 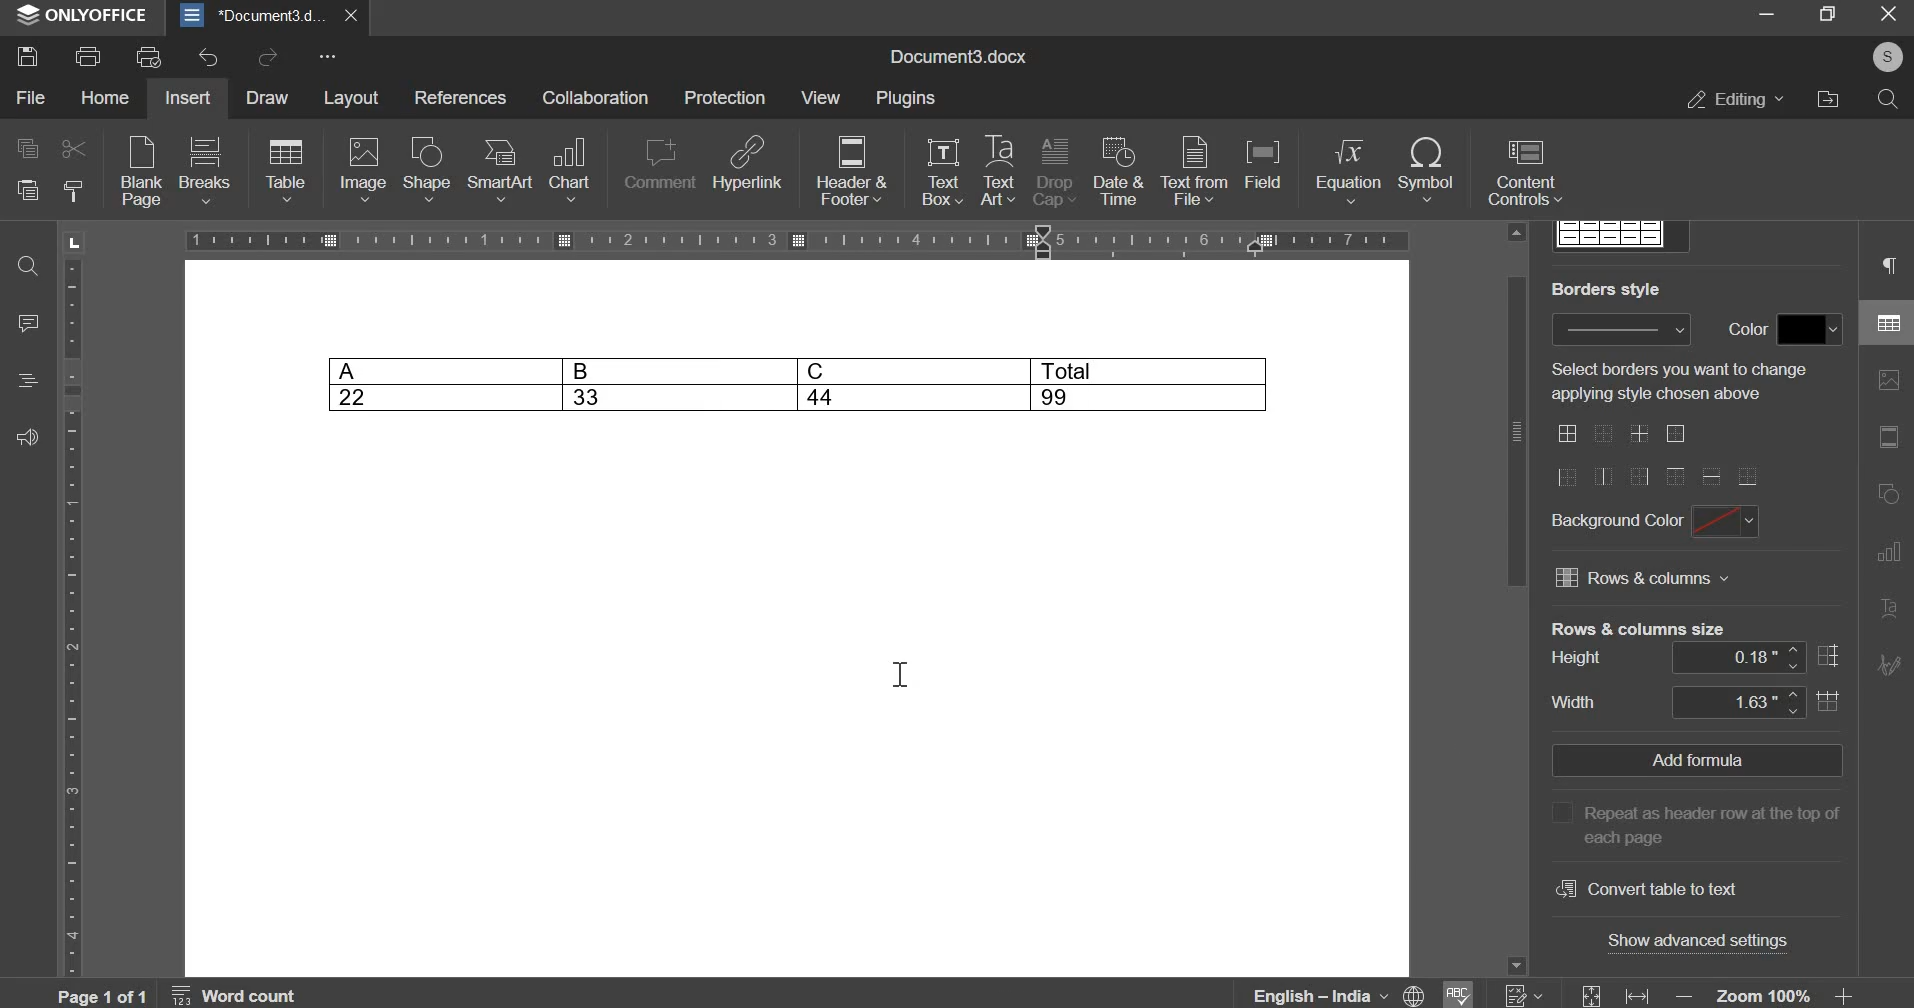 I want to click on content controls, so click(x=1524, y=174).